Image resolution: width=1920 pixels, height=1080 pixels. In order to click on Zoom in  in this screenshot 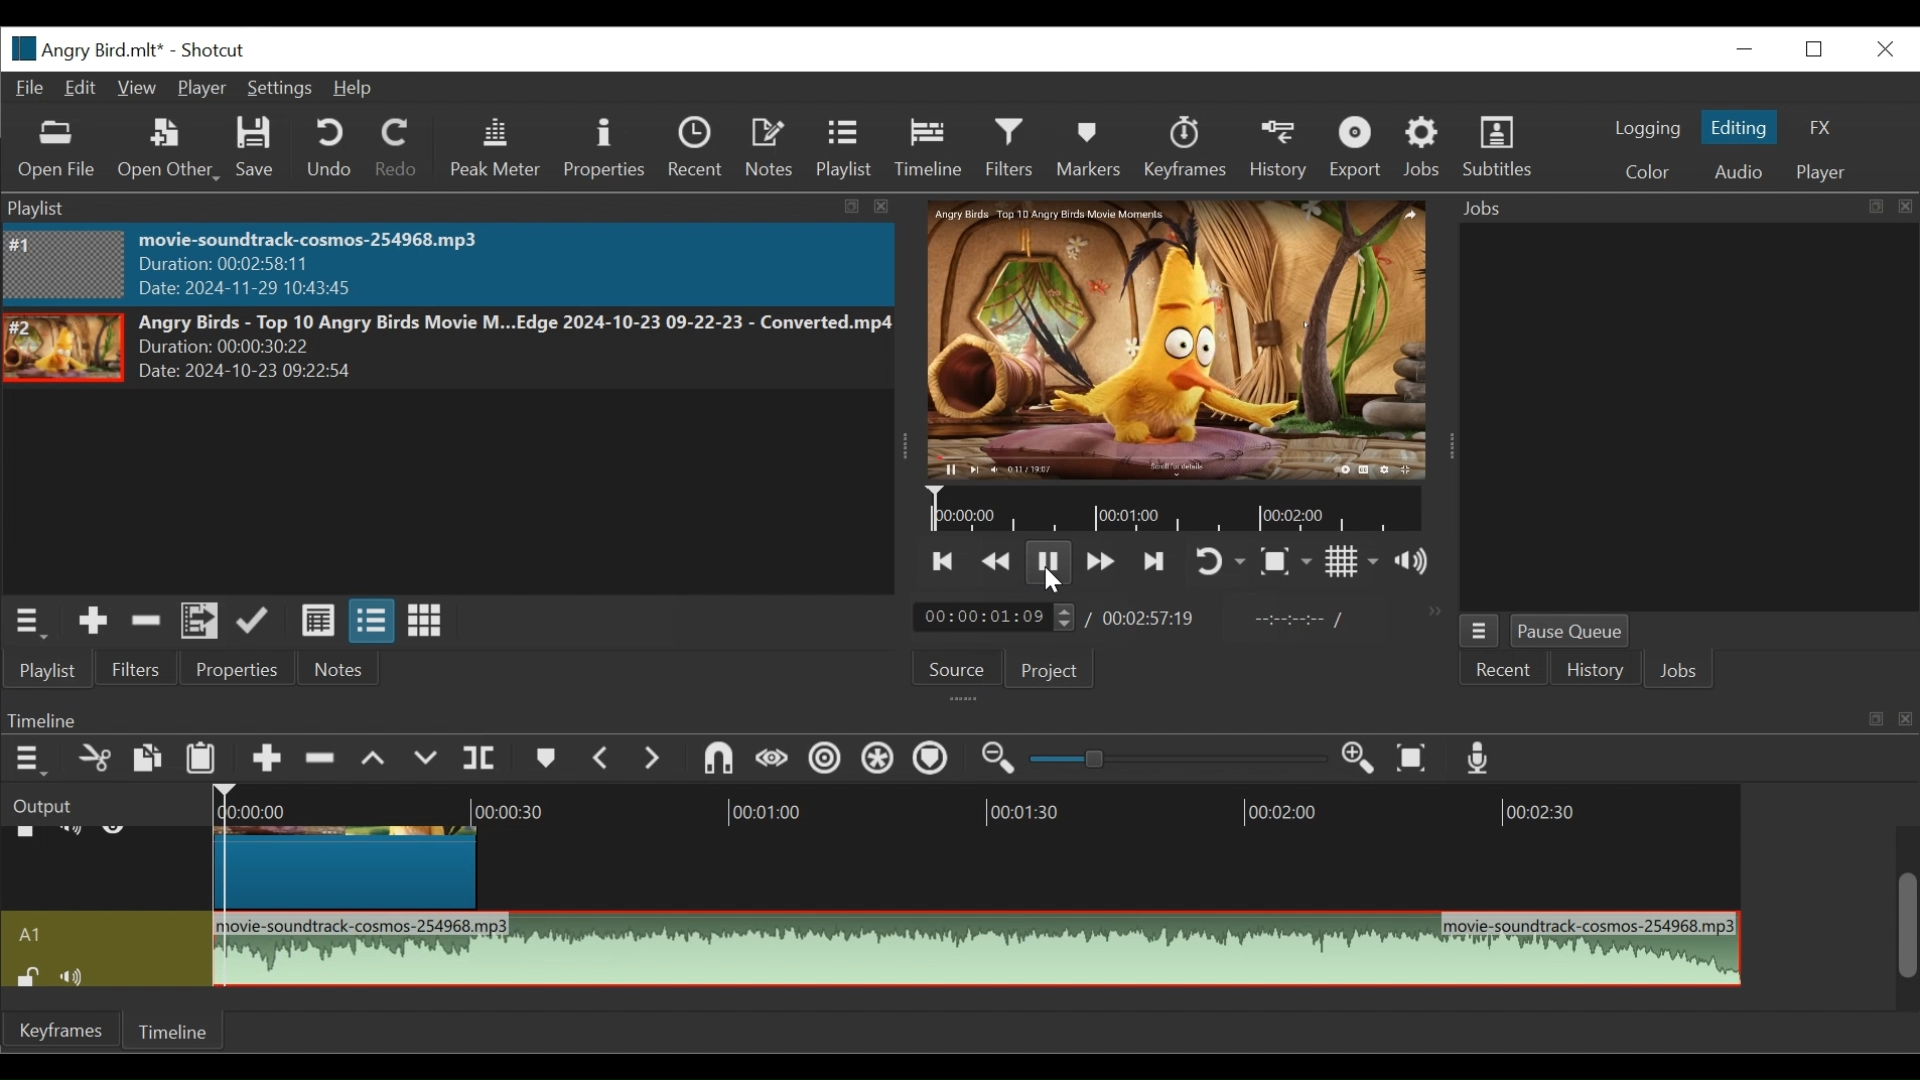, I will do `click(1365, 759)`.